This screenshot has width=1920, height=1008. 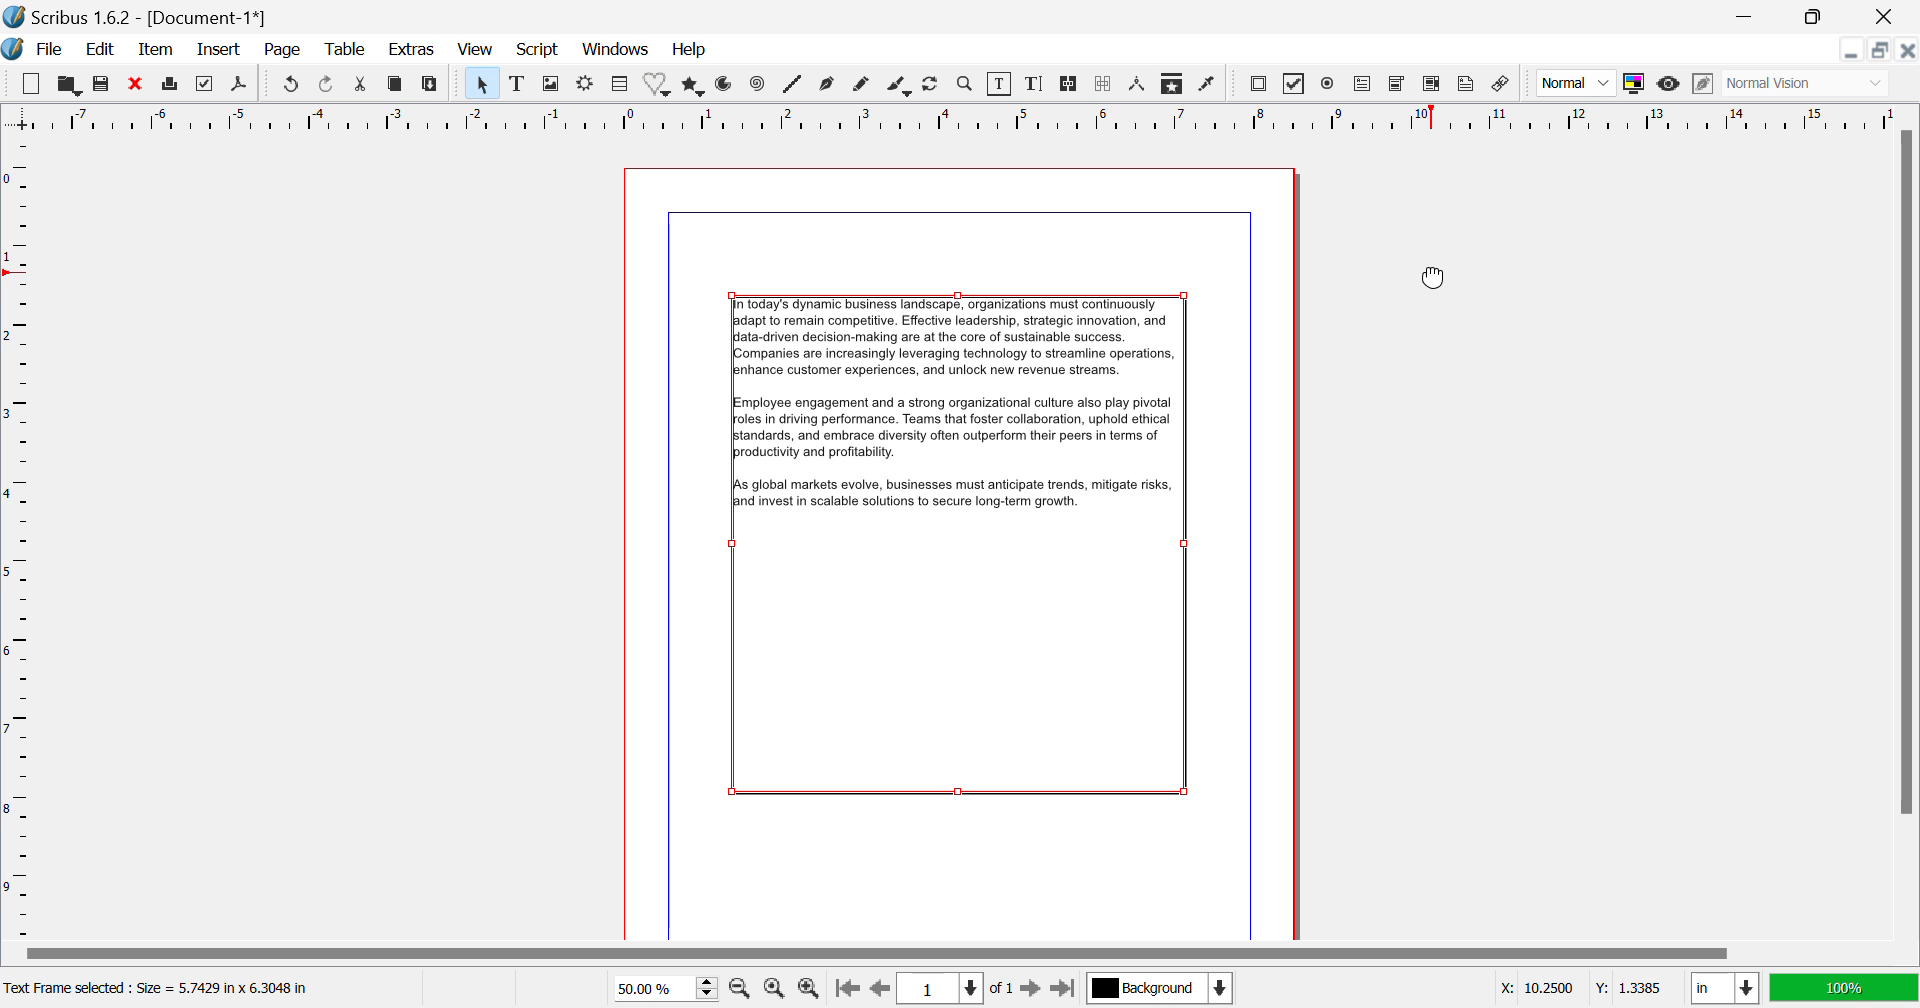 What do you see at coordinates (1636, 82) in the screenshot?
I see `Toggle Color Management` at bounding box center [1636, 82].